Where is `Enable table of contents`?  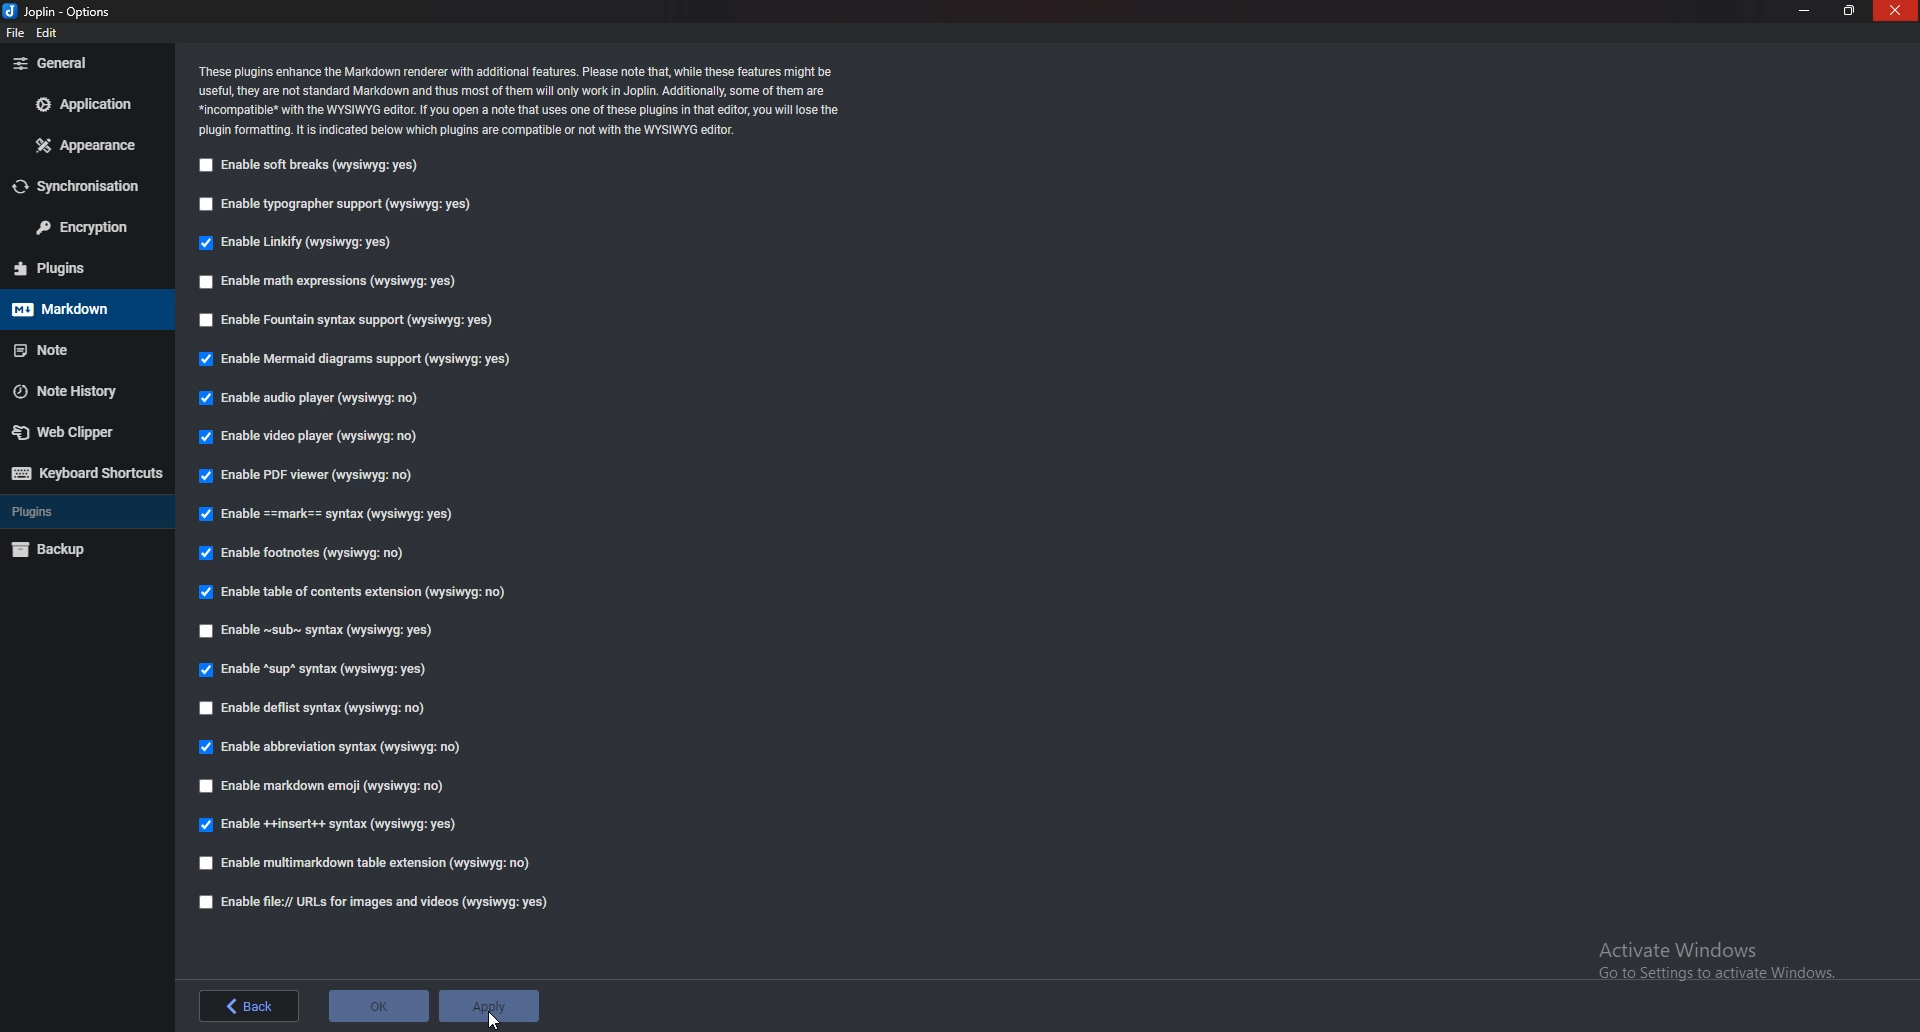 Enable table of contents is located at coordinates (355, 592).